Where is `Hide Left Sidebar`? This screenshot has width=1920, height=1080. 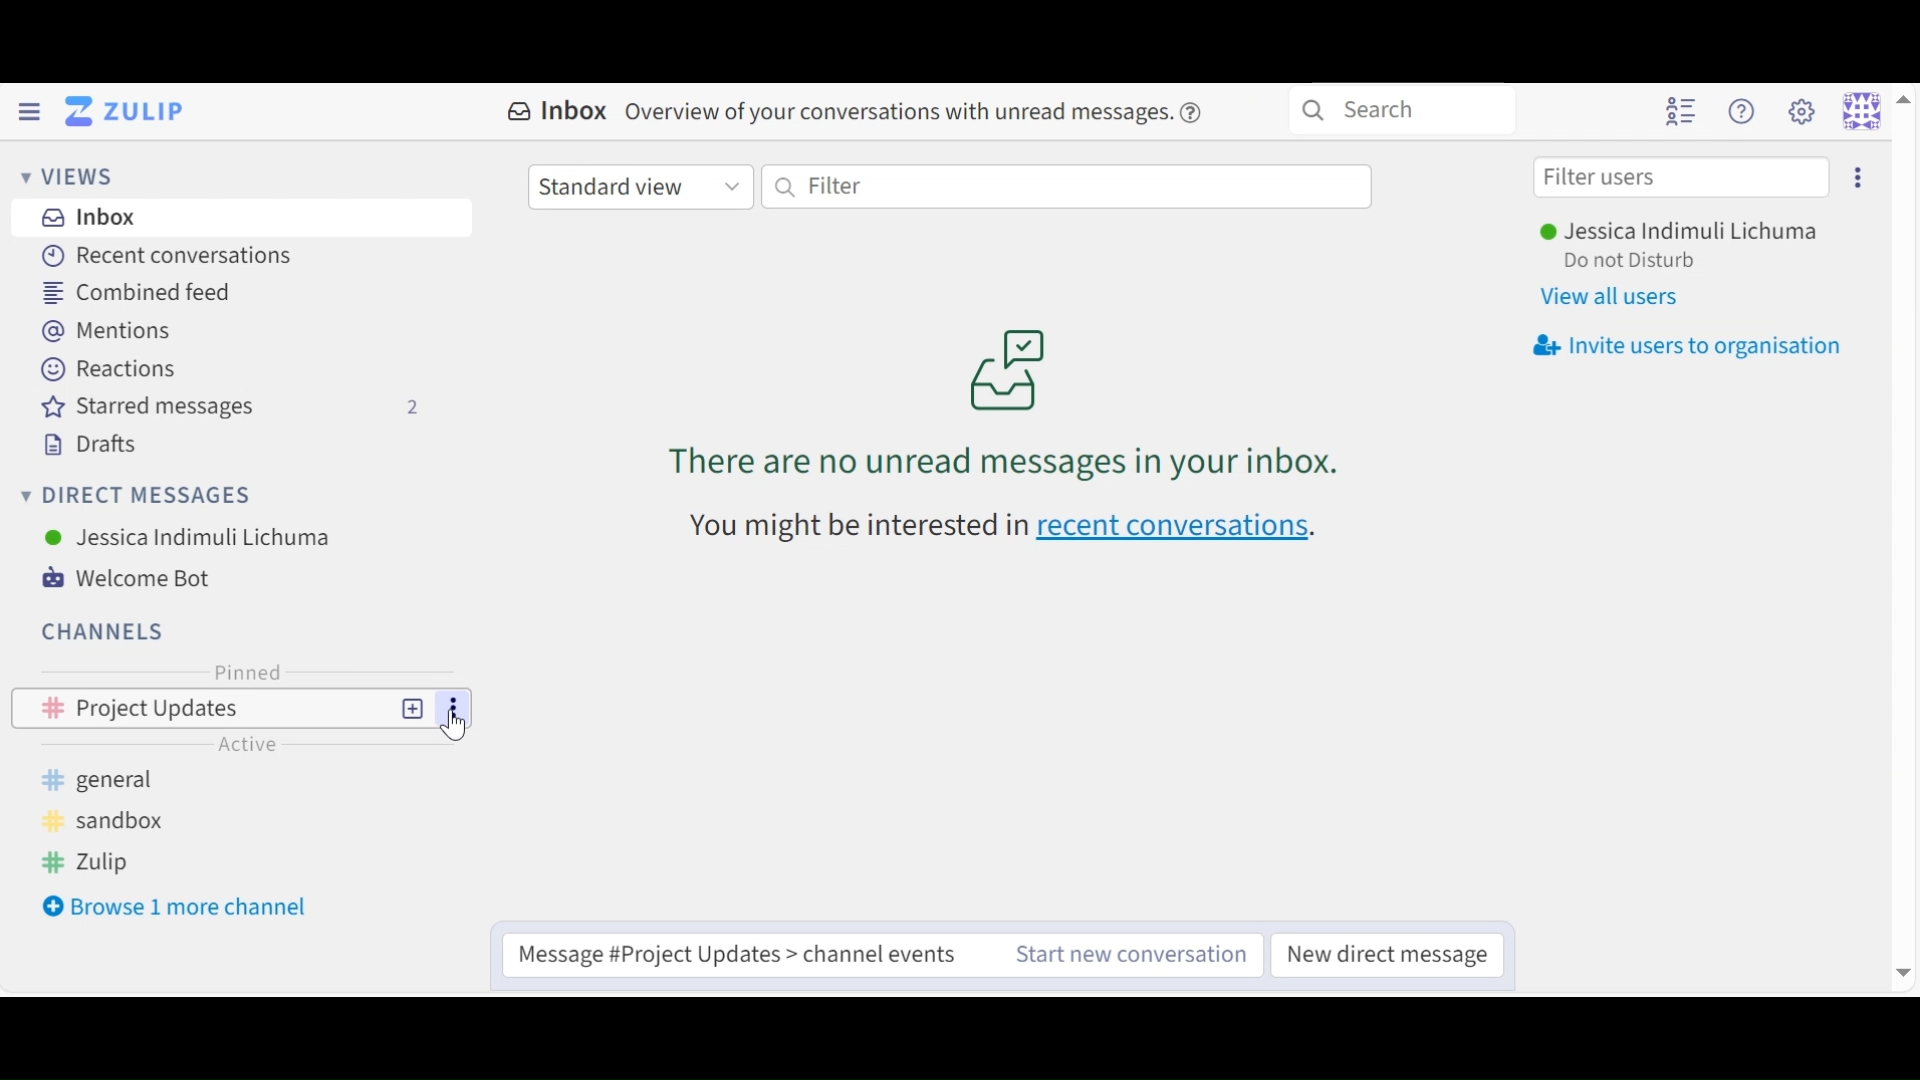 Hide Left Sidebar is located at coordinates (29, 113).